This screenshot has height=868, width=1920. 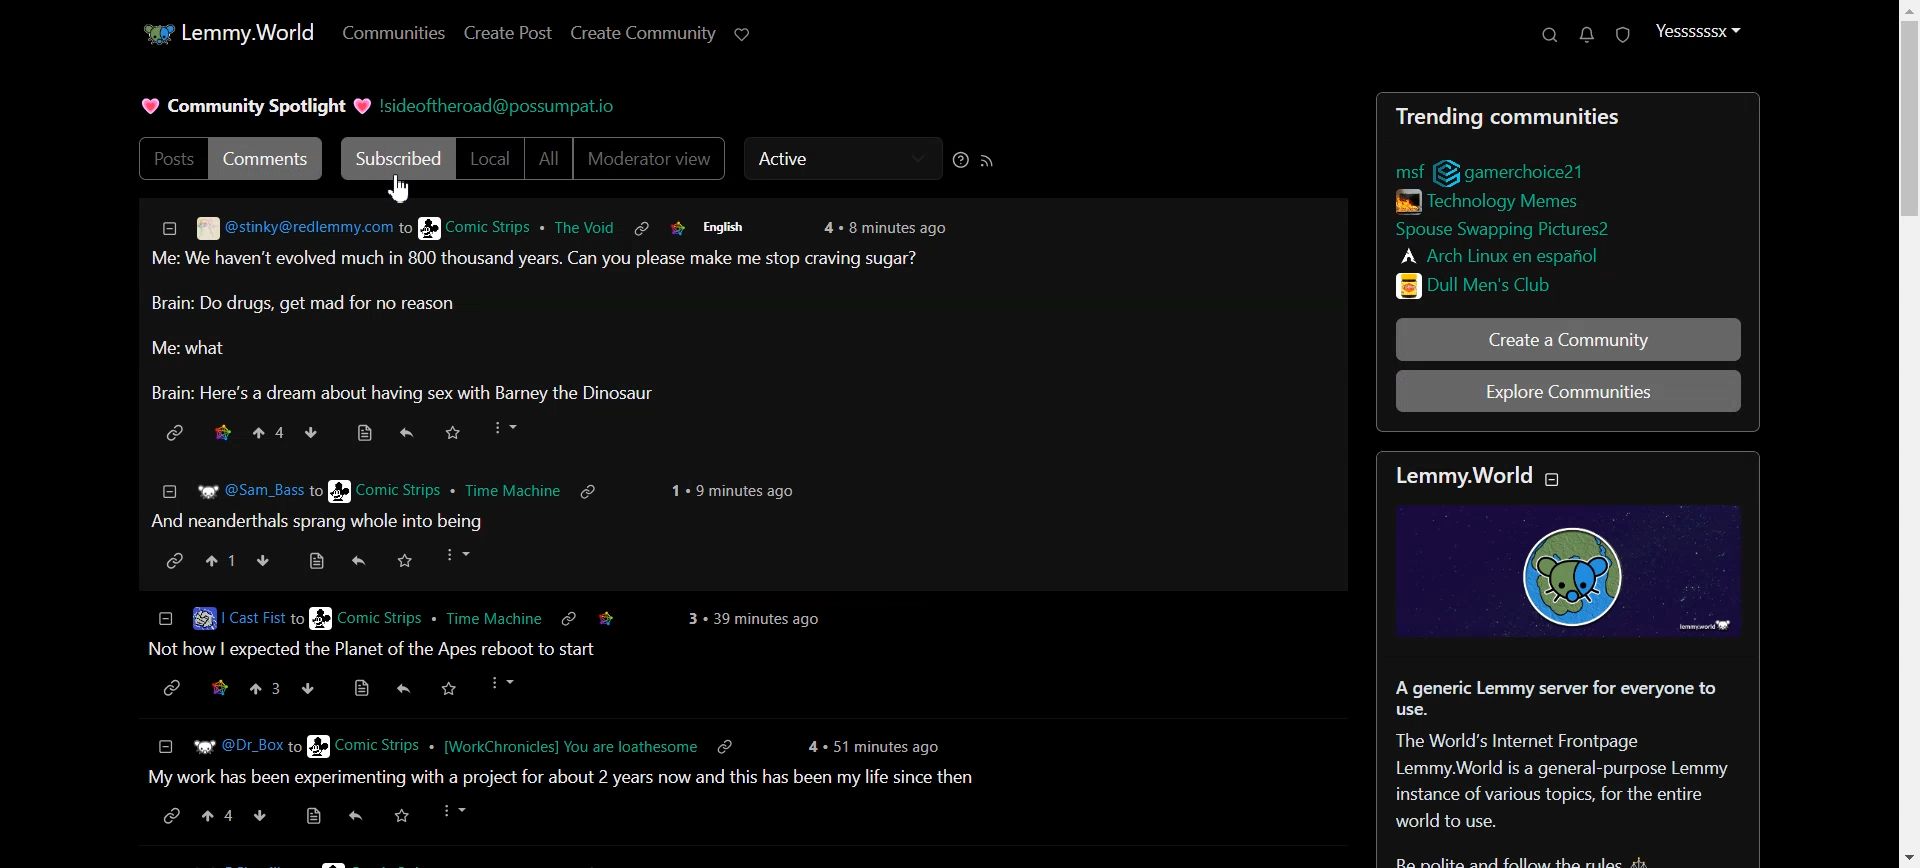 I want to click on starred, so click(x=222, y=430).